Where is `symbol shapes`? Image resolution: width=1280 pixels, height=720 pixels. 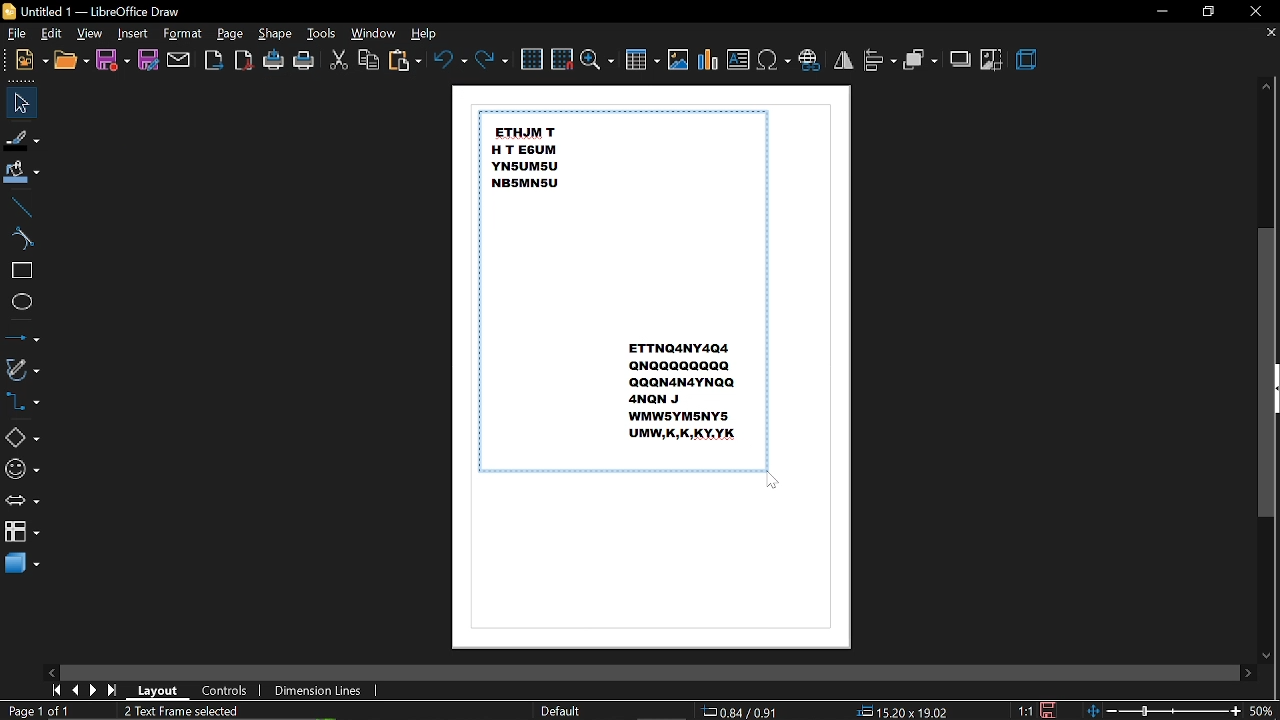
symbol shapes is located at coordinates (22, 469).